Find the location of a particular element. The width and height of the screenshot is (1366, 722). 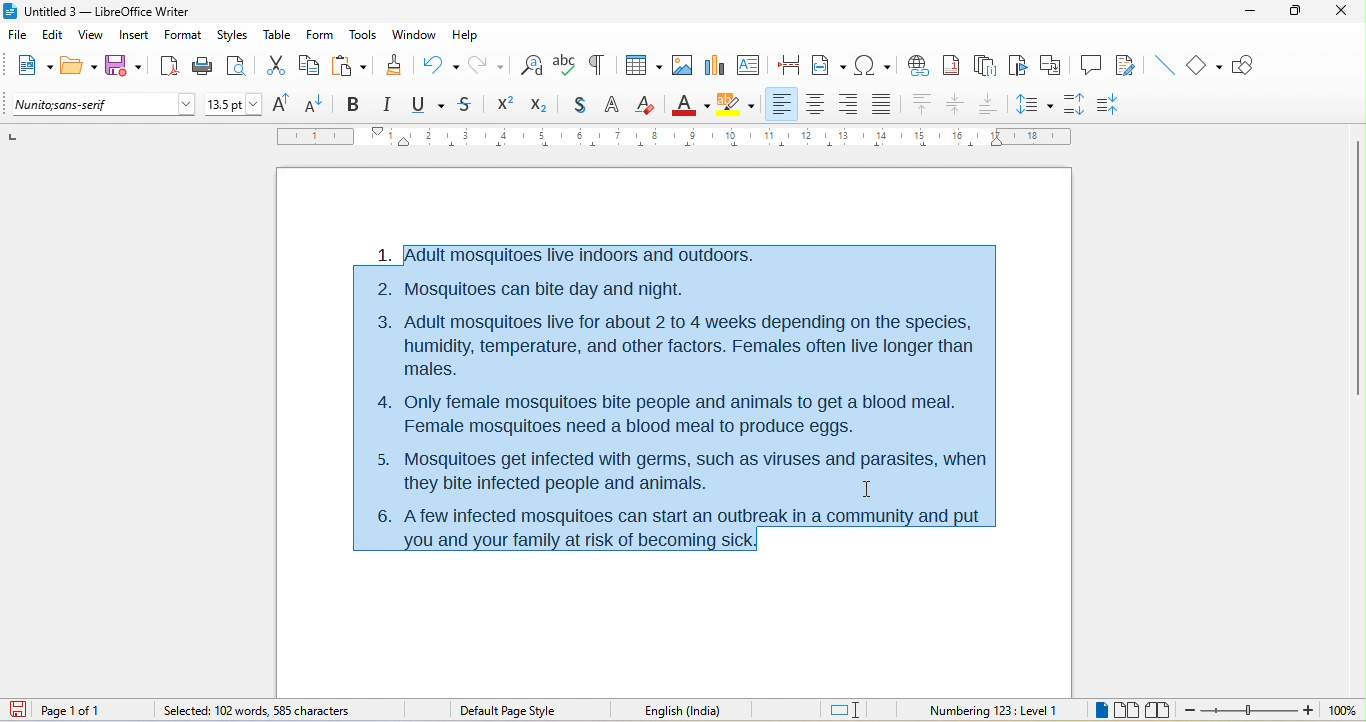

table is located at coordinates (642, 63).